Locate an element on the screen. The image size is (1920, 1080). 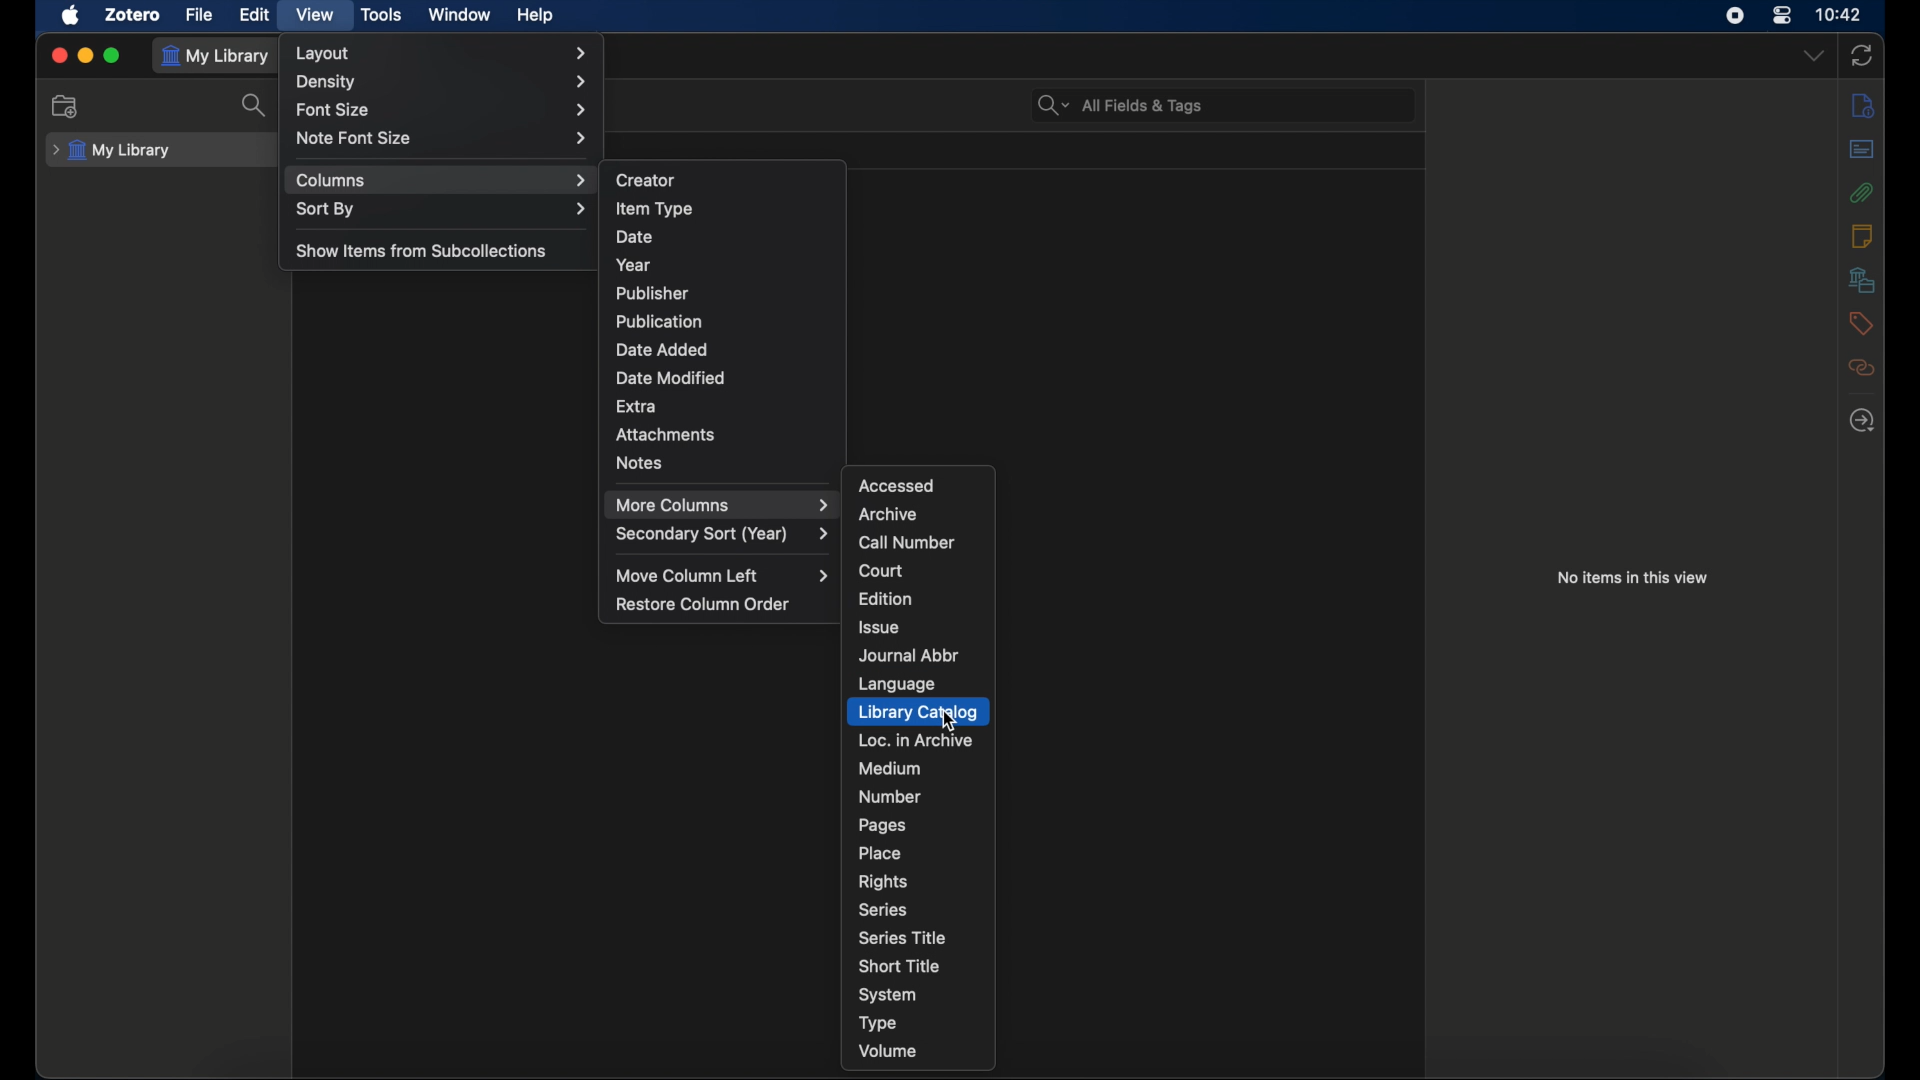
call number is located at coordinates (908, 543).